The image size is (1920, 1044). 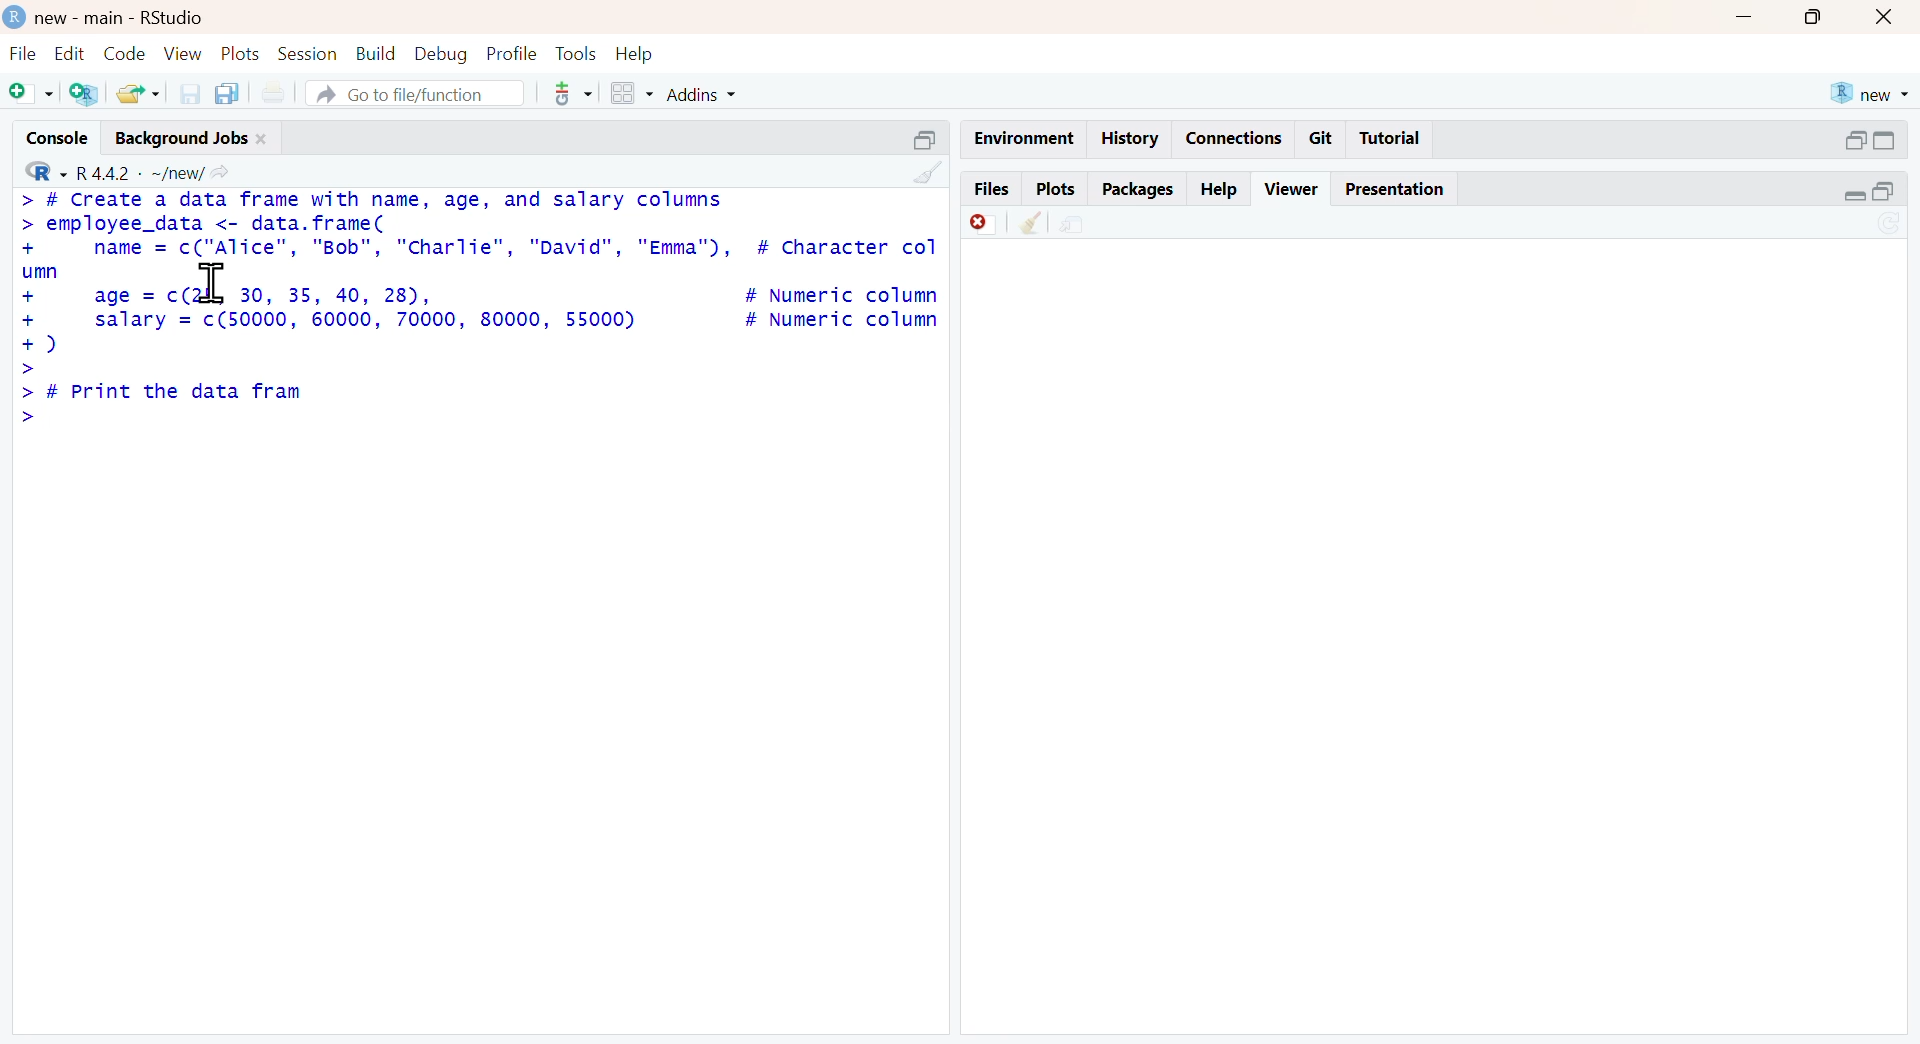 I want to click on File, so click(x=20, y=53).